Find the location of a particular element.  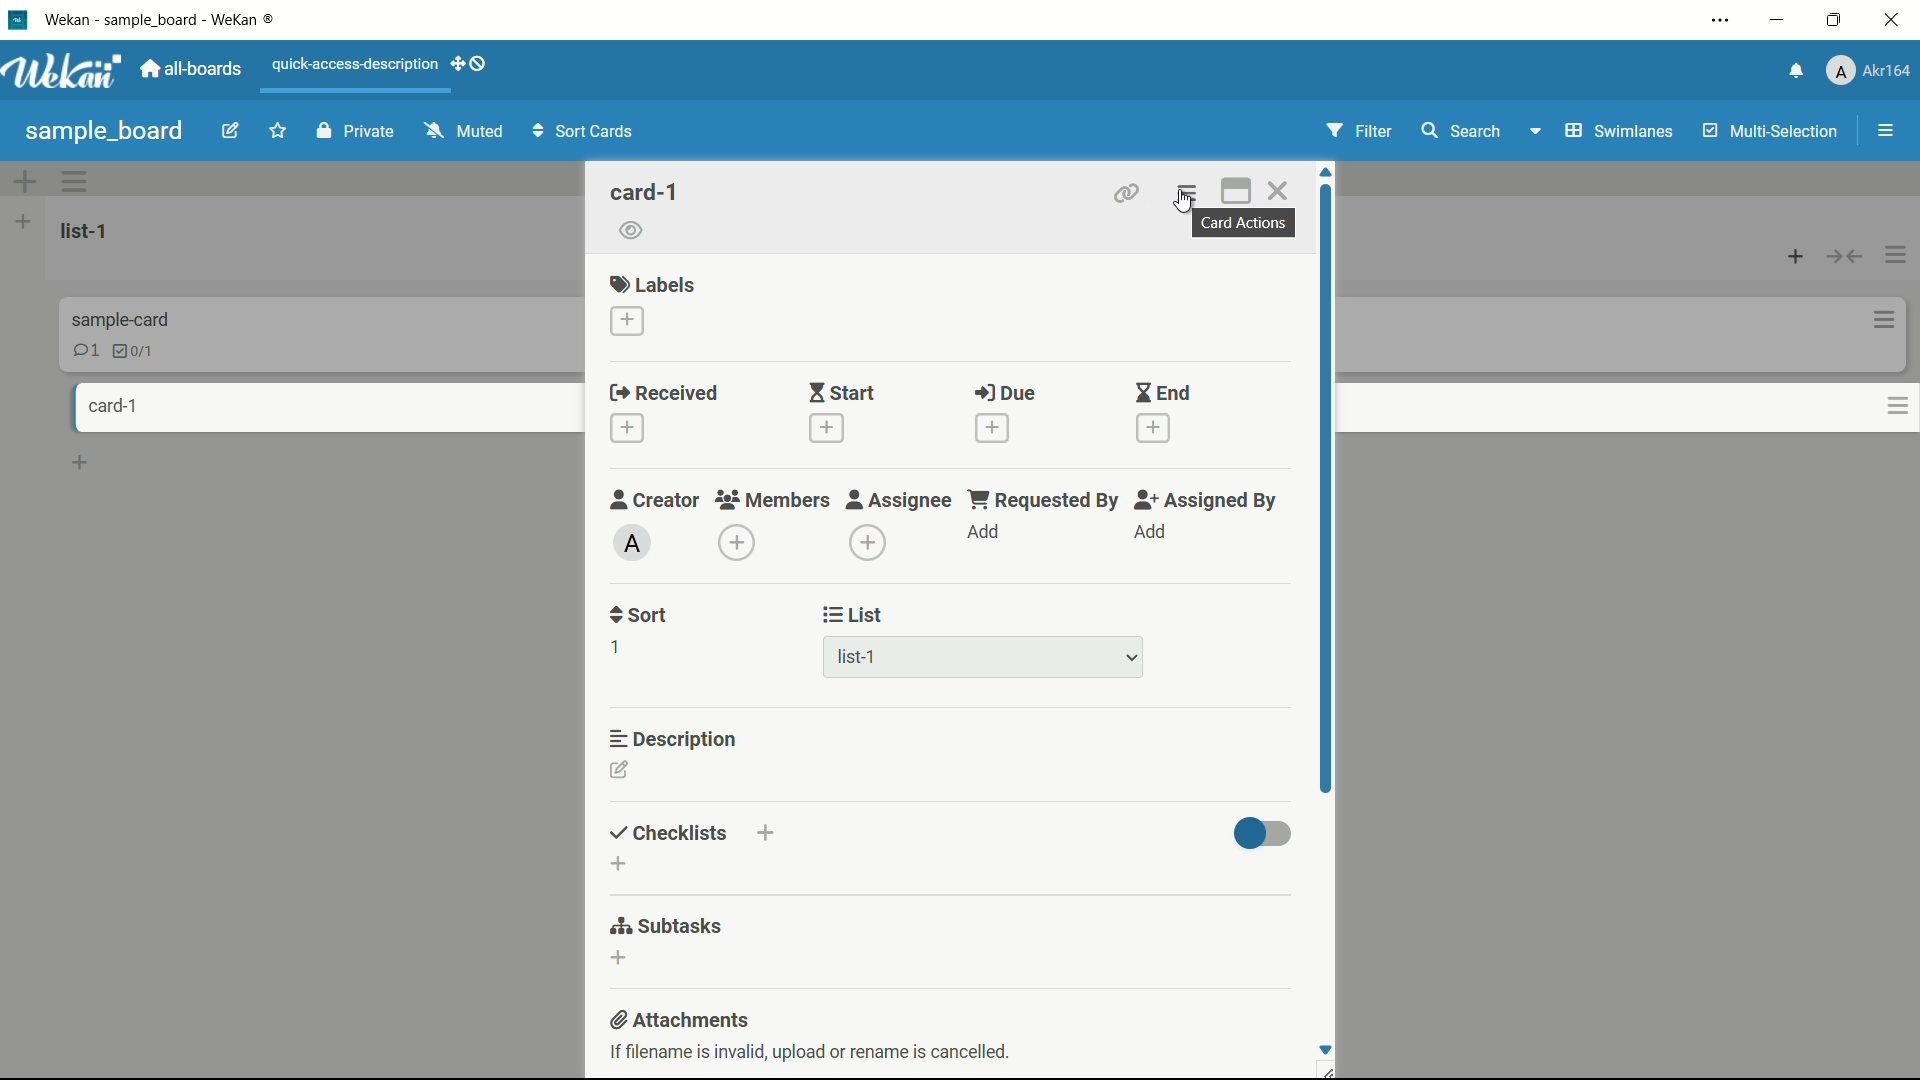

members is located at coordinates (771, 501).